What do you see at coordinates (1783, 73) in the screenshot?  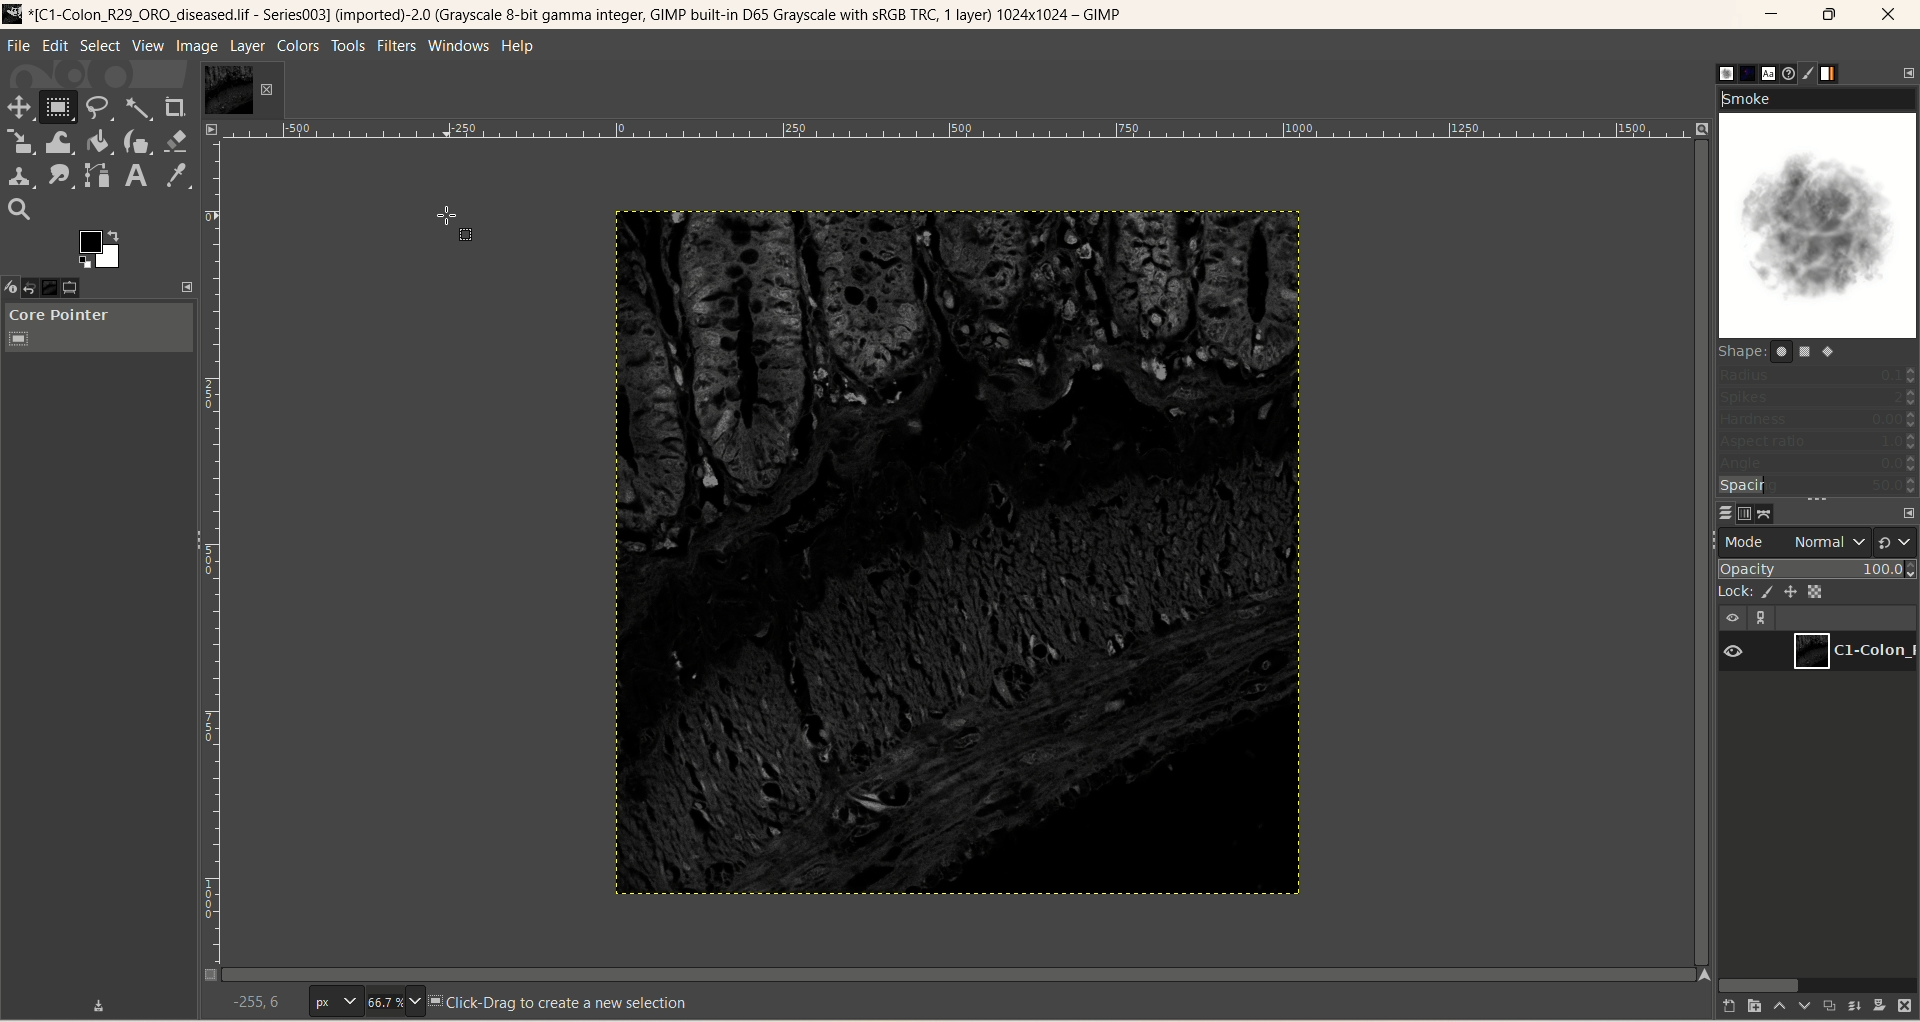 I see `document history` at bounding box center [1783, 73].